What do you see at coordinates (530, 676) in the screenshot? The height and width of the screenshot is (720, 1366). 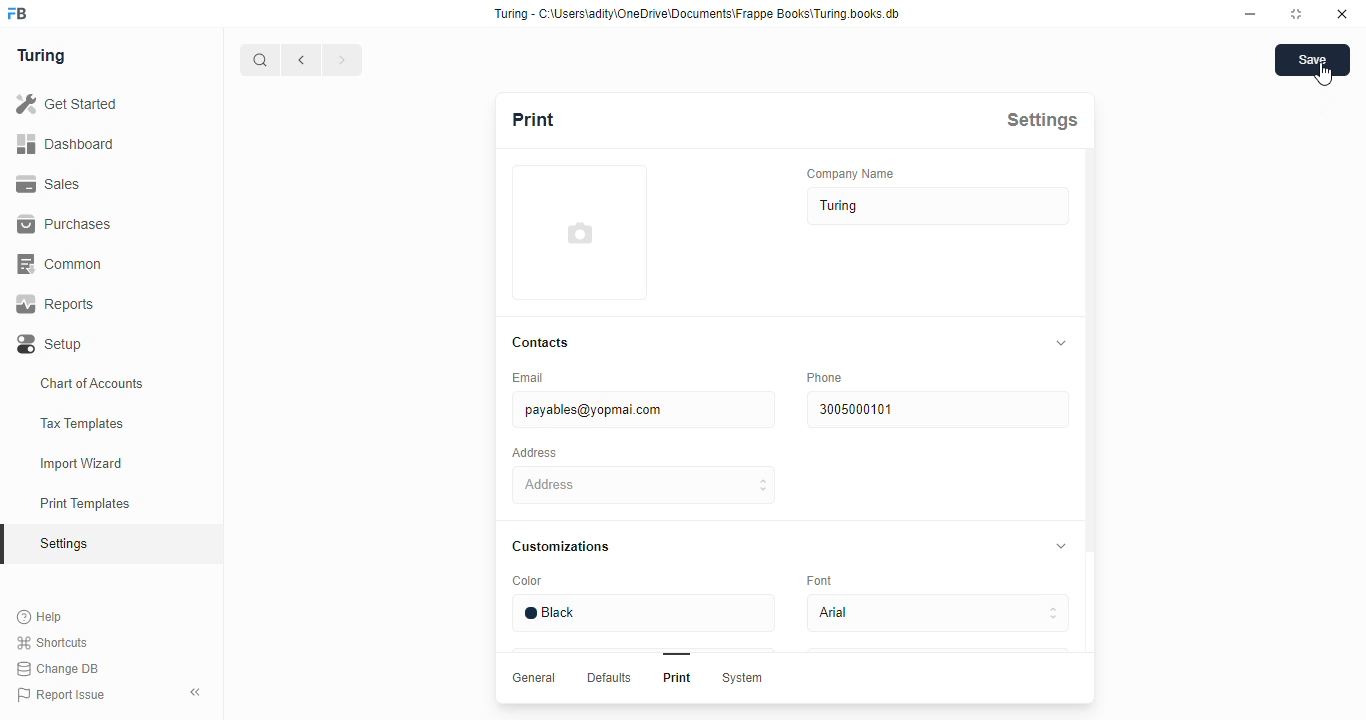 I see `General` at bounding box center [530, 676].